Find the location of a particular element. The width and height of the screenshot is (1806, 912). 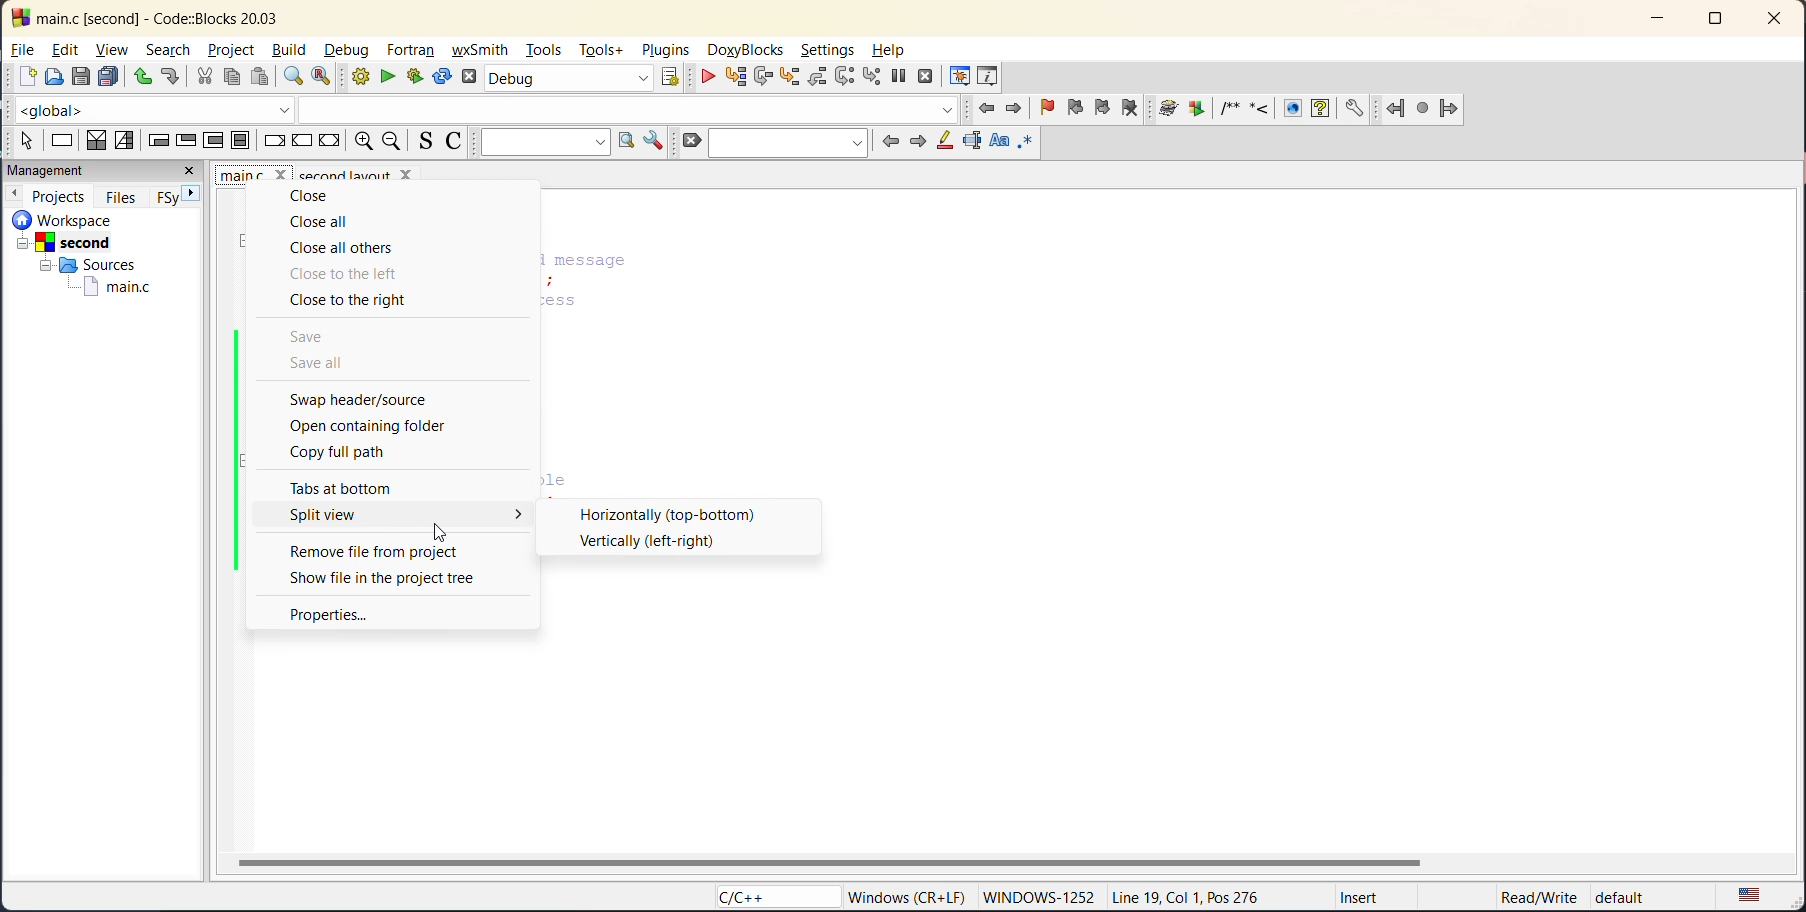

vertically is located at coordinates (648, 542).